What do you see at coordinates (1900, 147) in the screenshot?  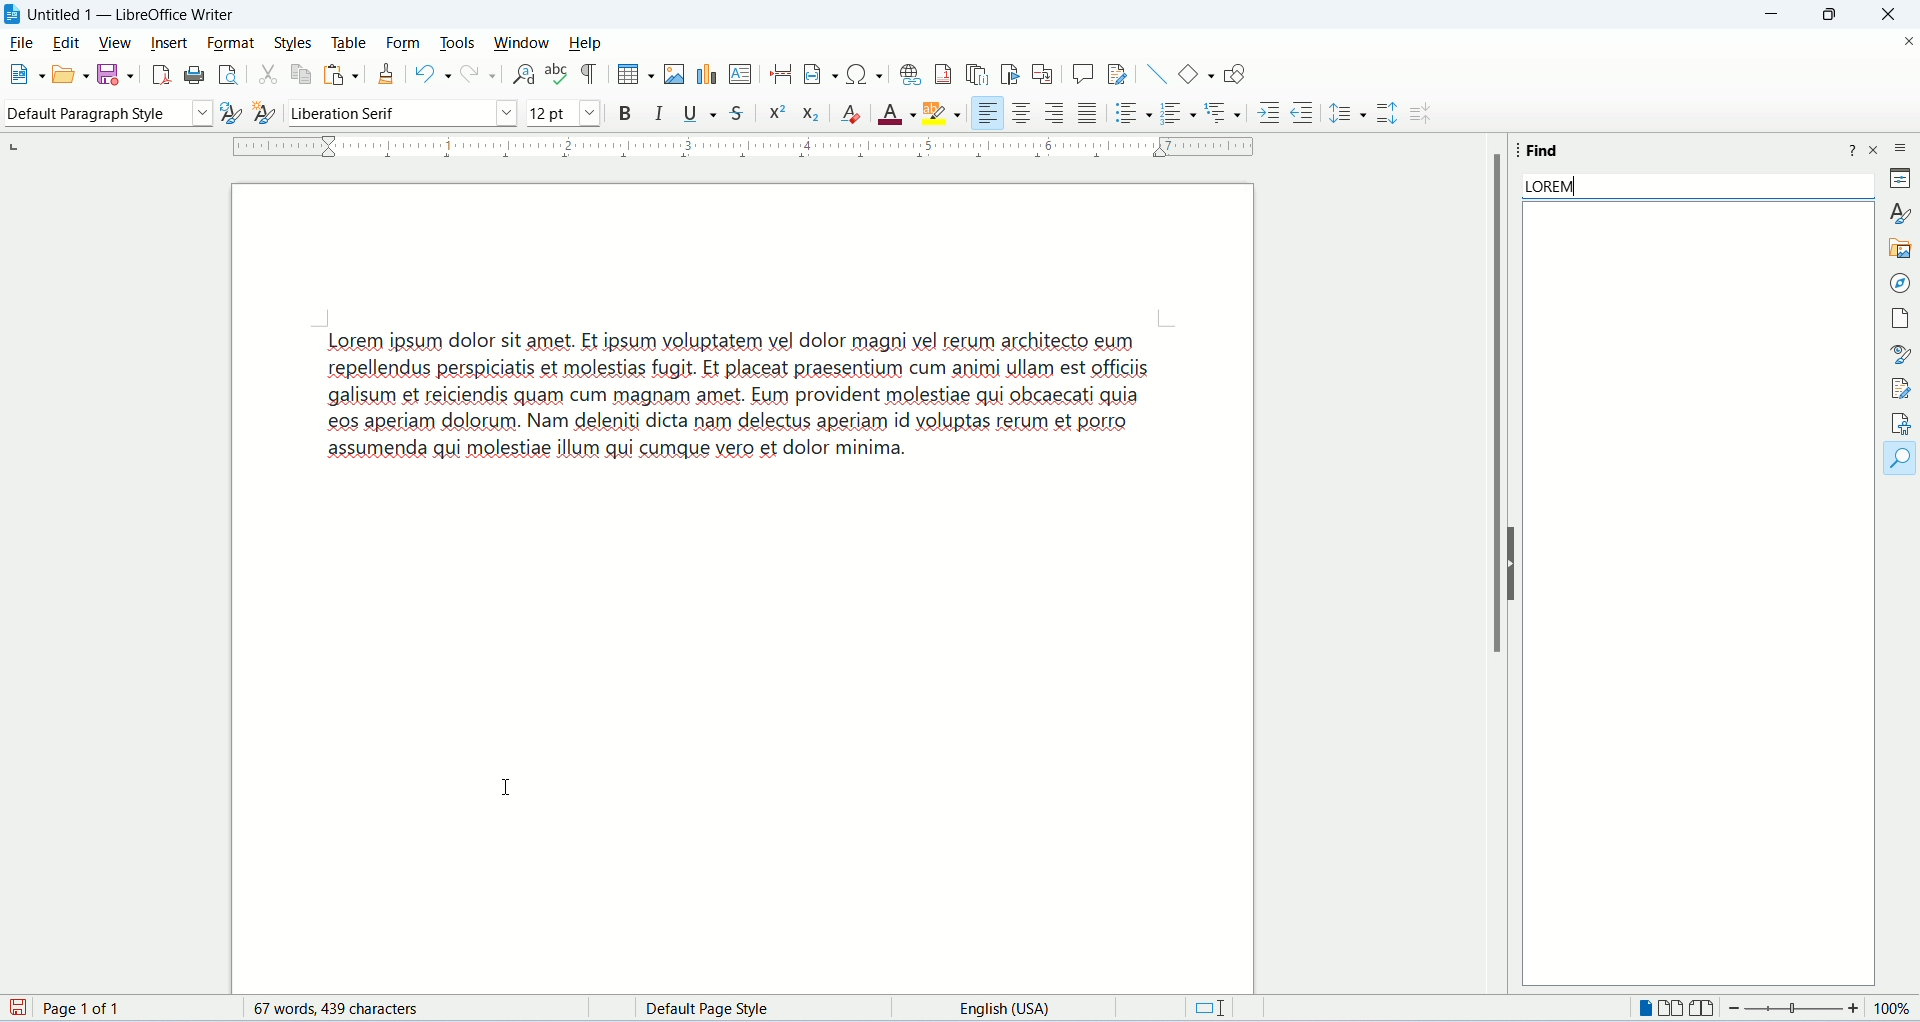 I see `sidebar` at bounding box center [1900, 147].